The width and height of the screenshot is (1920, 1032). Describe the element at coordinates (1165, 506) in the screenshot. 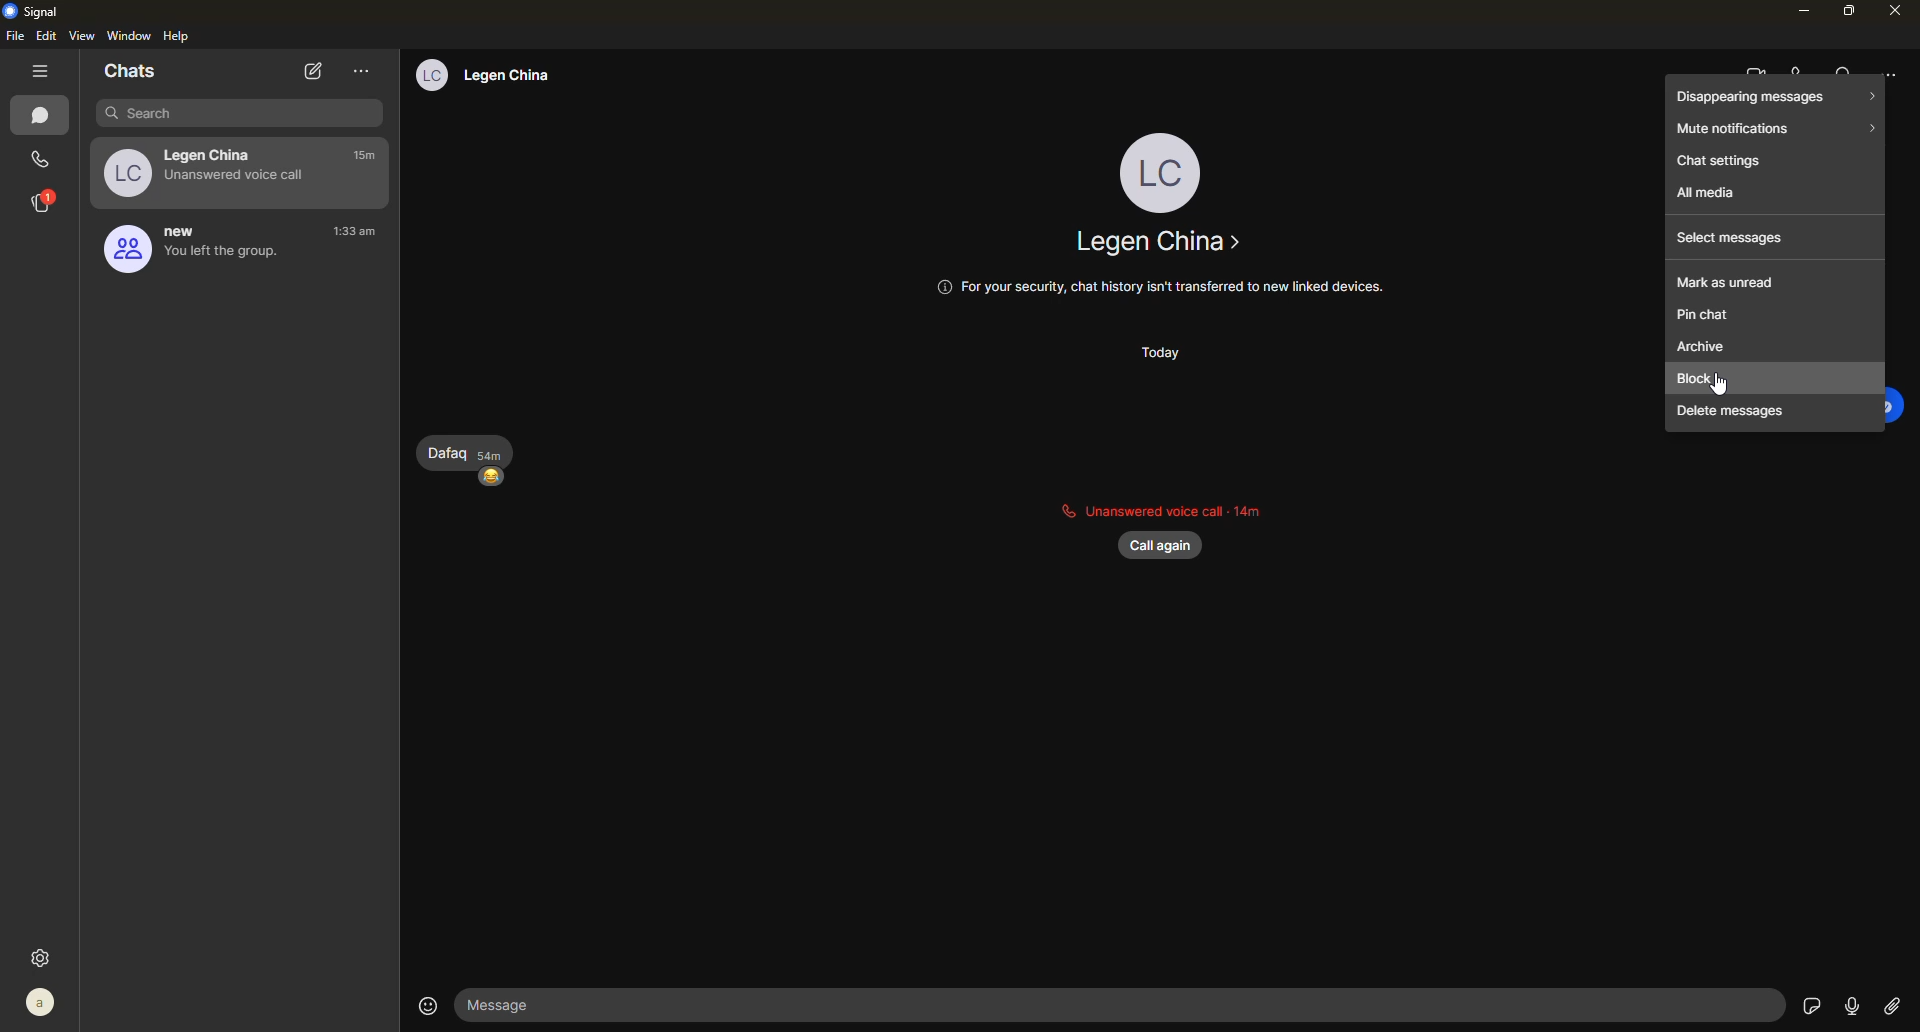

I see `unanswered call` at that location.